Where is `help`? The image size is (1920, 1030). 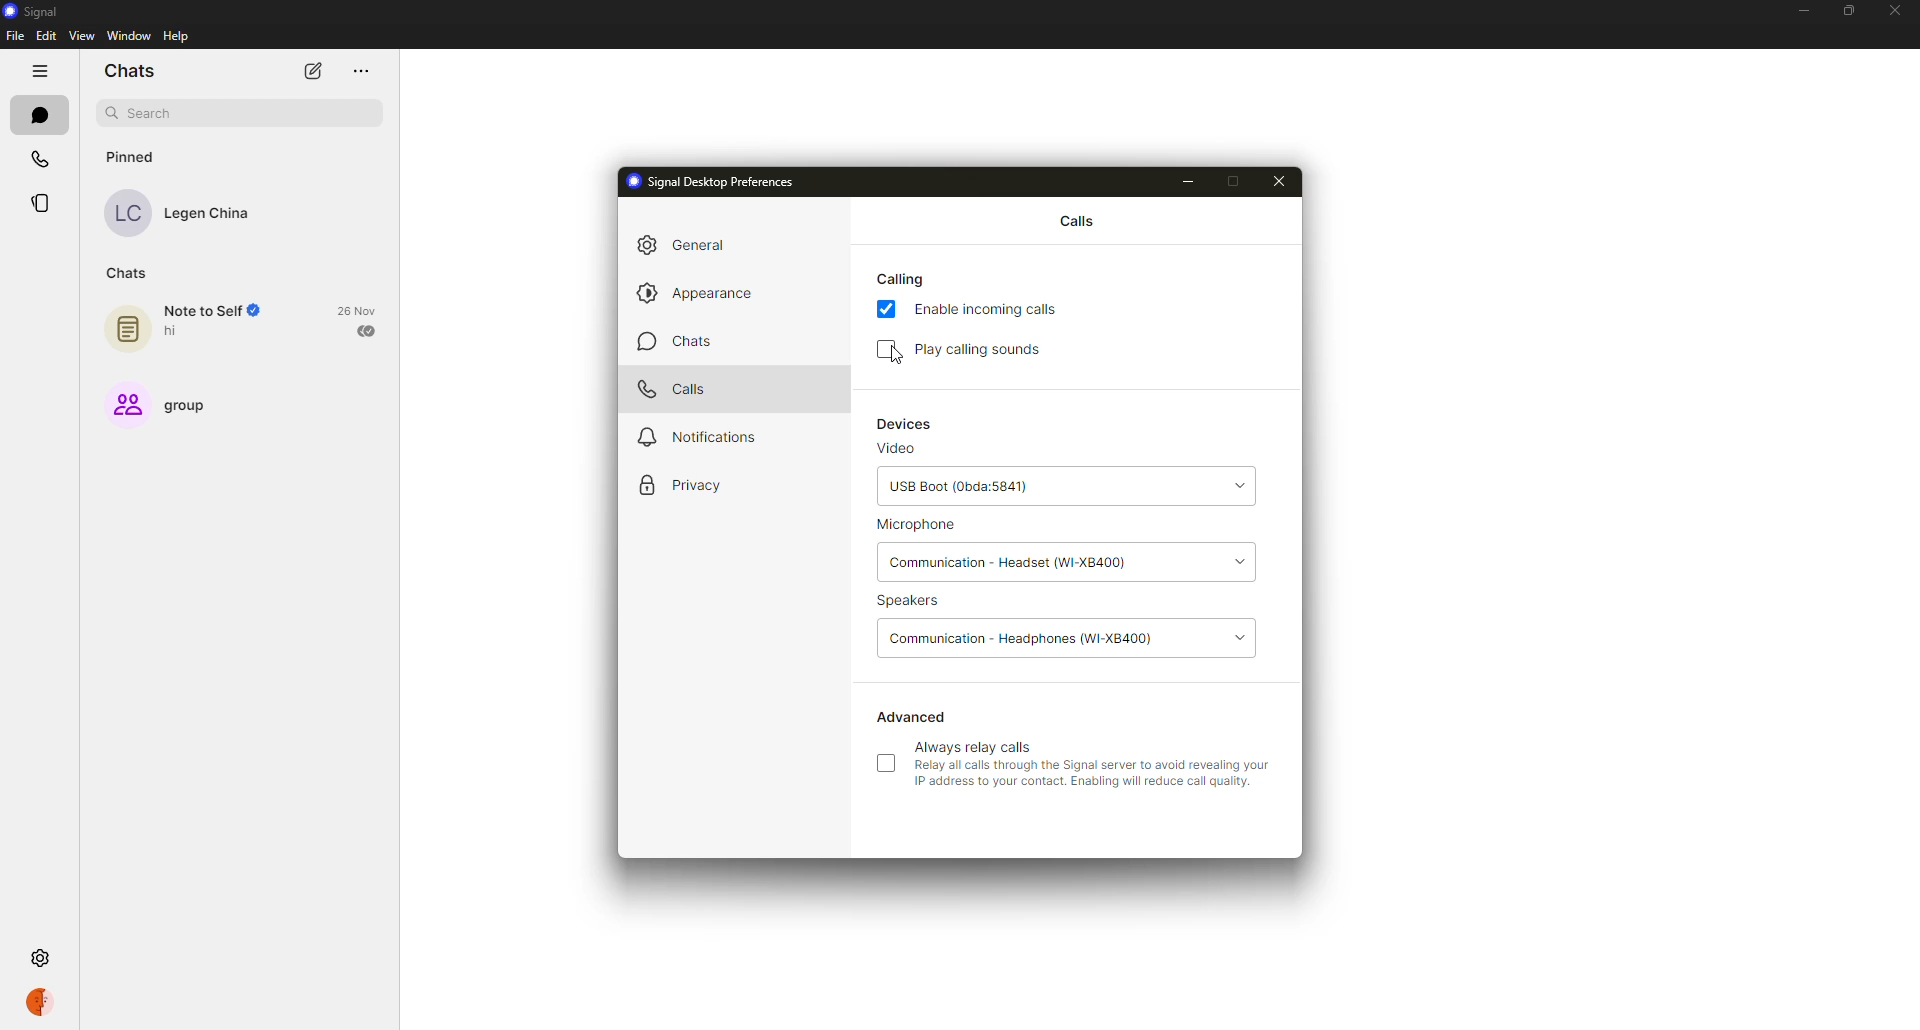 help is located at coordinates (175, 35).